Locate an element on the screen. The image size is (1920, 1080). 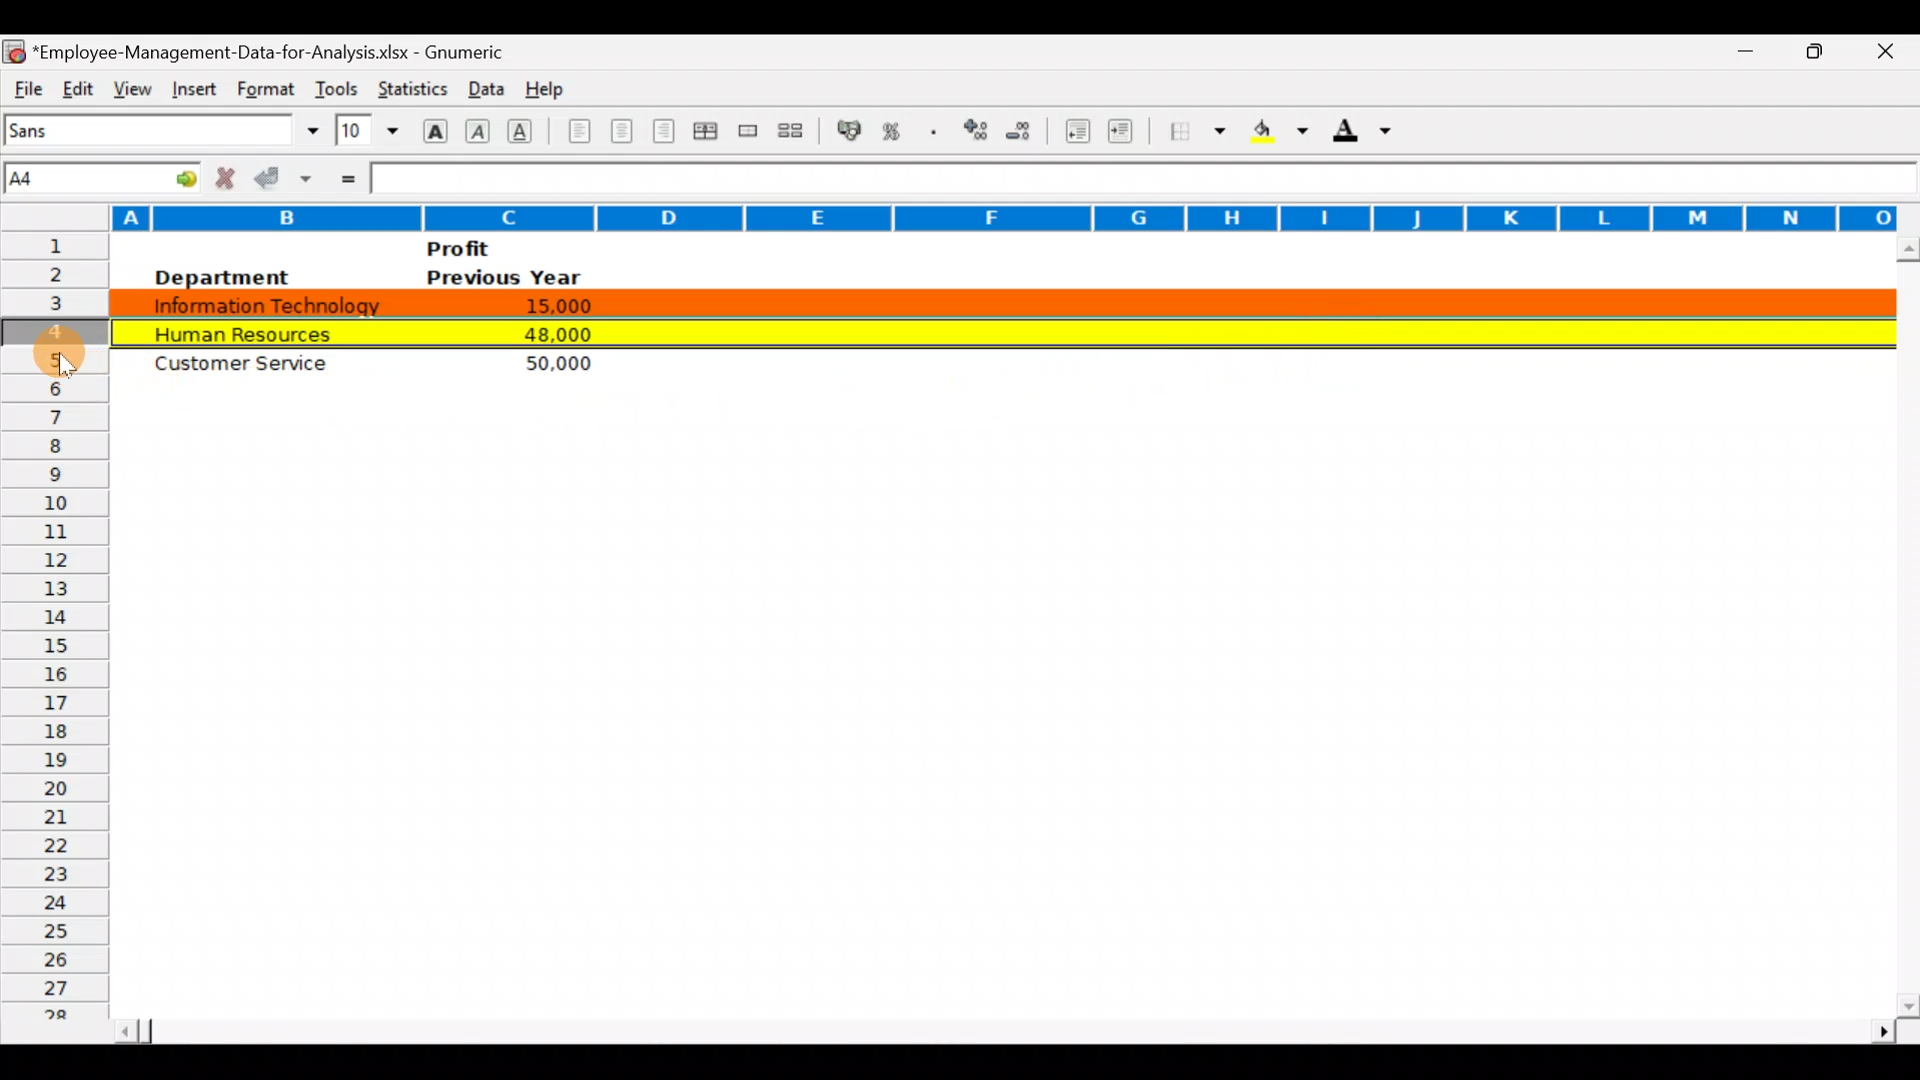
Format selection as accounting is located at coordinates (850, 128).